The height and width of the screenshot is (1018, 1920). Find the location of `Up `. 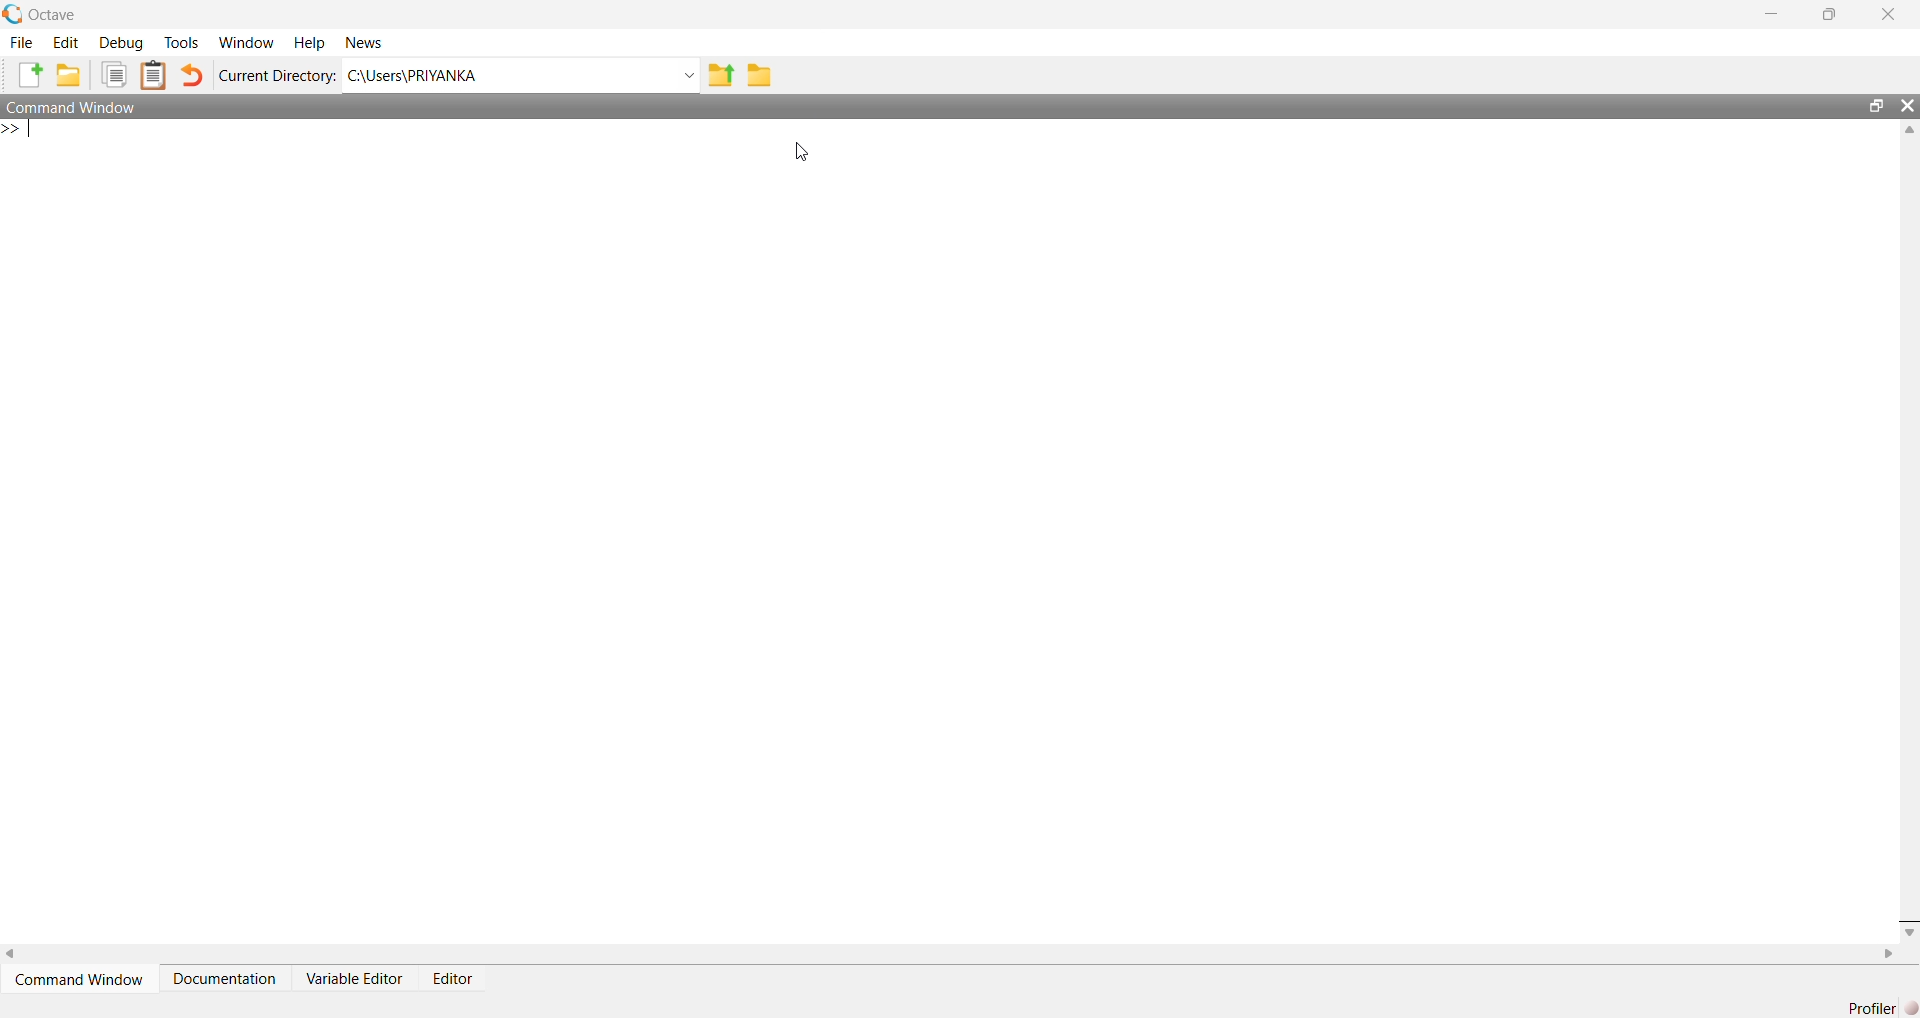

Up  is located at coordinates (1908, 133).